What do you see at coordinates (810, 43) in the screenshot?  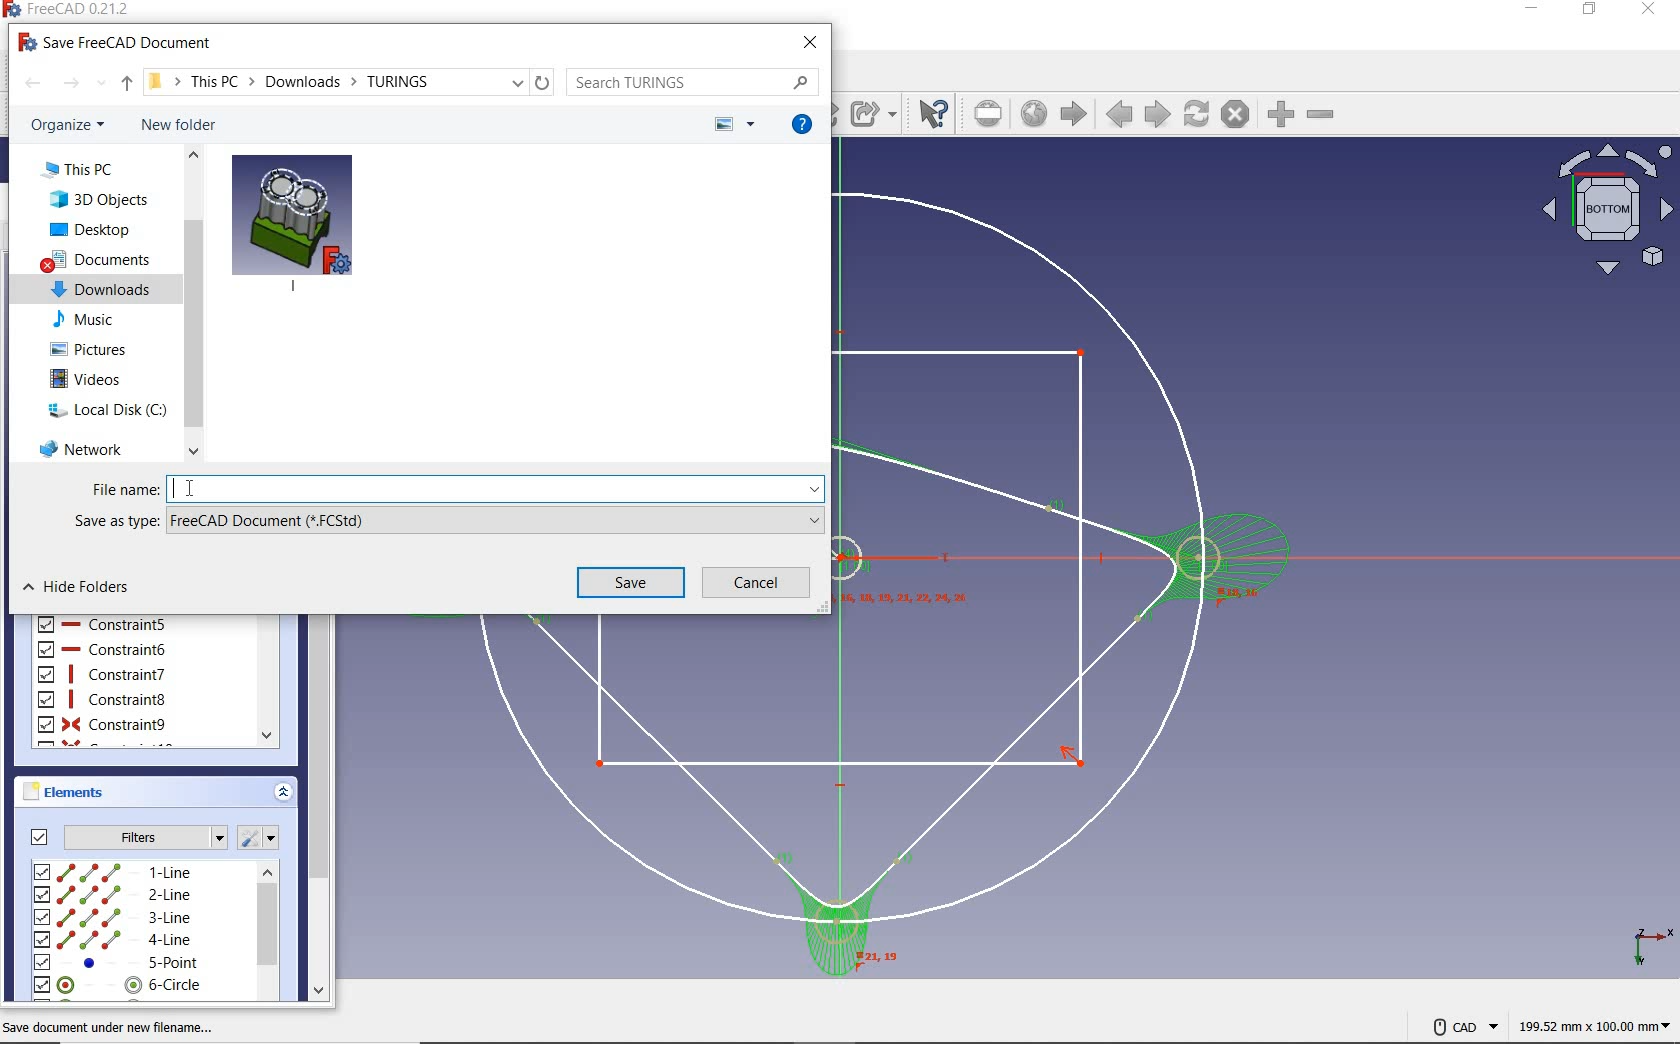 I see `close` at bounding box center [810, 43].